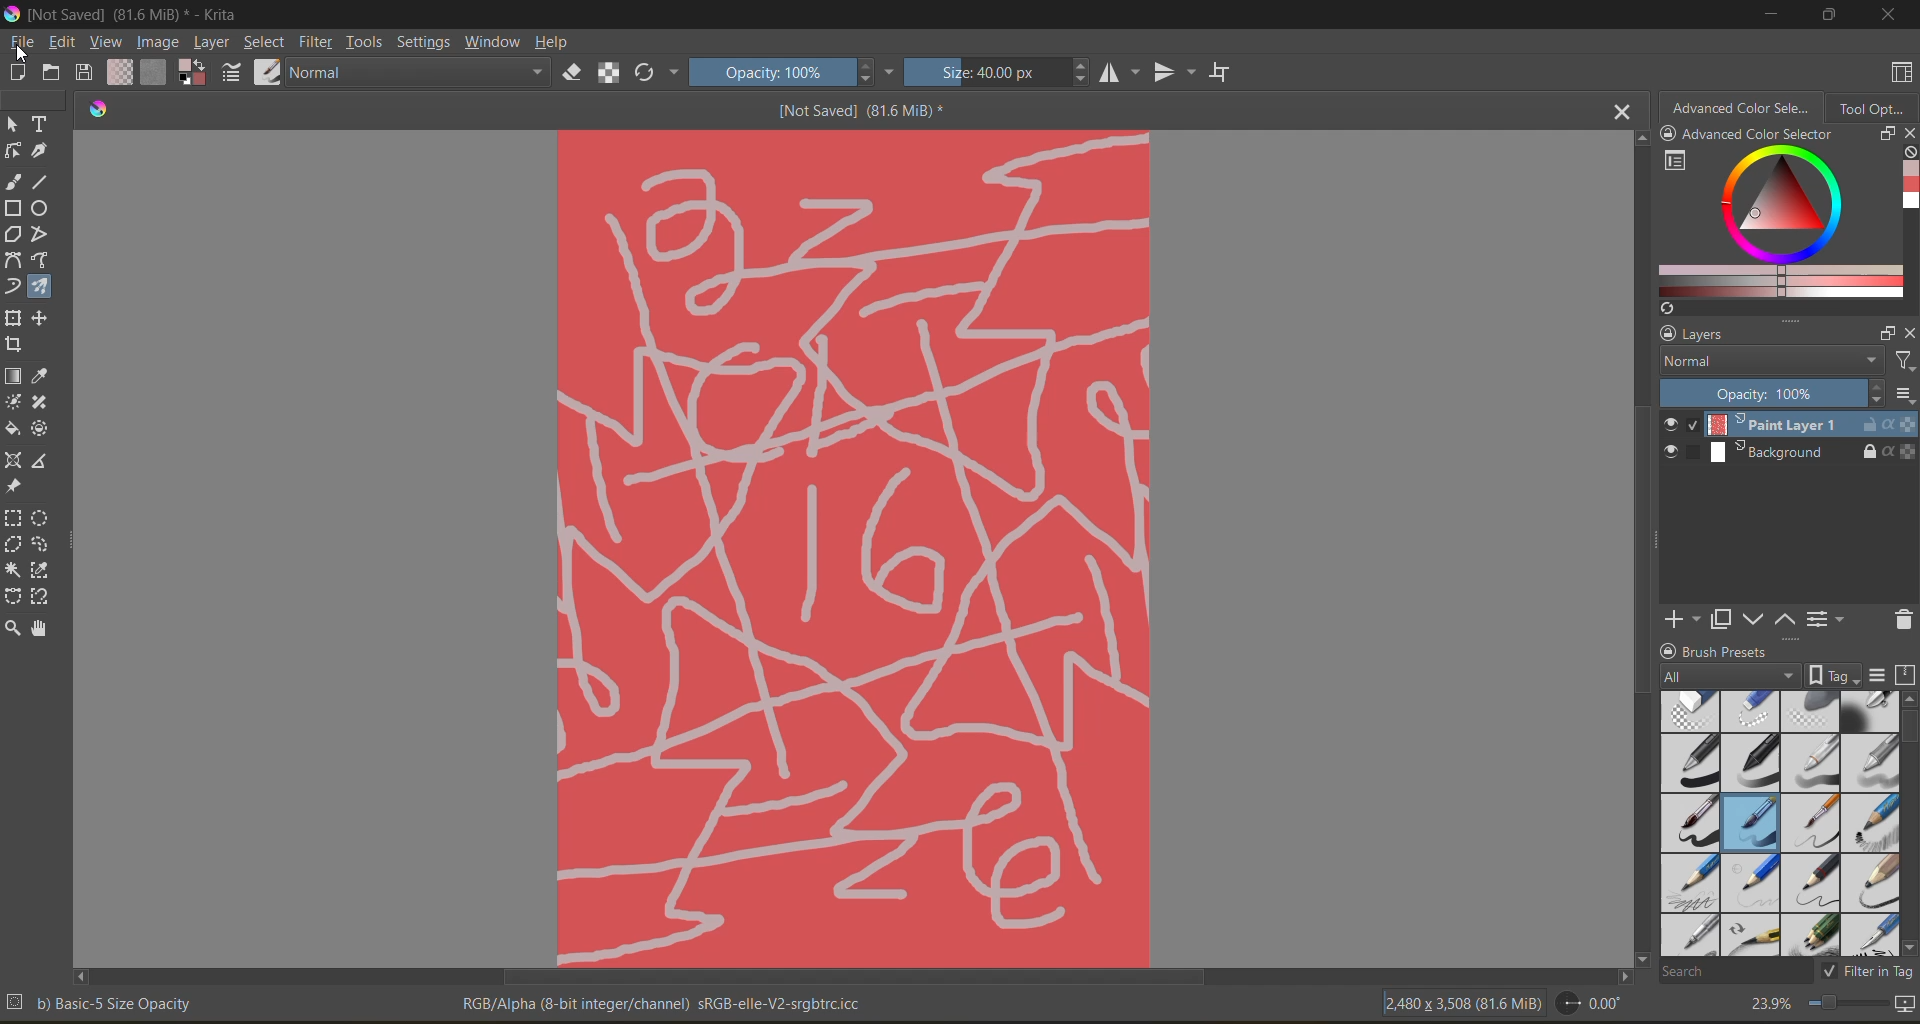 Image resolution: width=1920 pixels, height=1024 pixels. What do you see at coordinates (40, 429) in the screenshot?
I see `tool` at bounding box center [40, 429].